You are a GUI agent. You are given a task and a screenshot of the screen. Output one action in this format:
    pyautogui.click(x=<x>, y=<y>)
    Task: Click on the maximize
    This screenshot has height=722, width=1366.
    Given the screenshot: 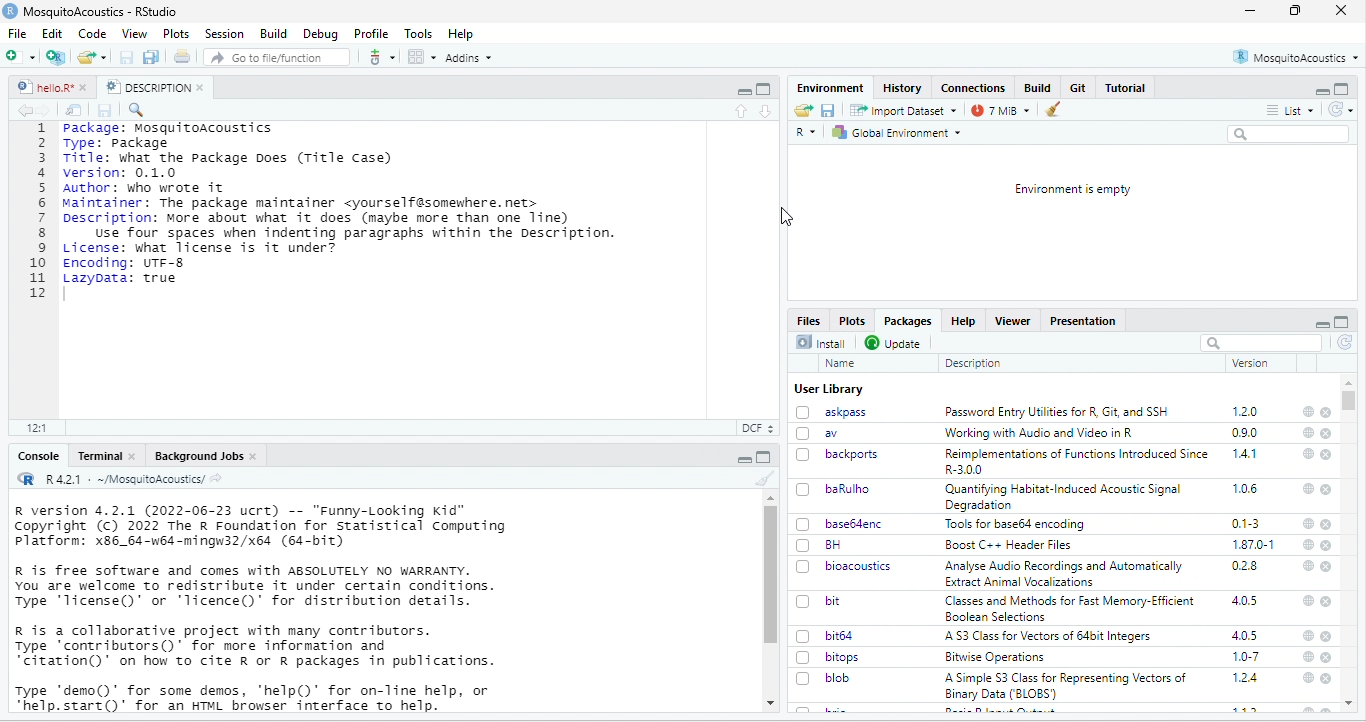 What is the action you would take?
    pyautogui.click(x=1342, y=89)
    